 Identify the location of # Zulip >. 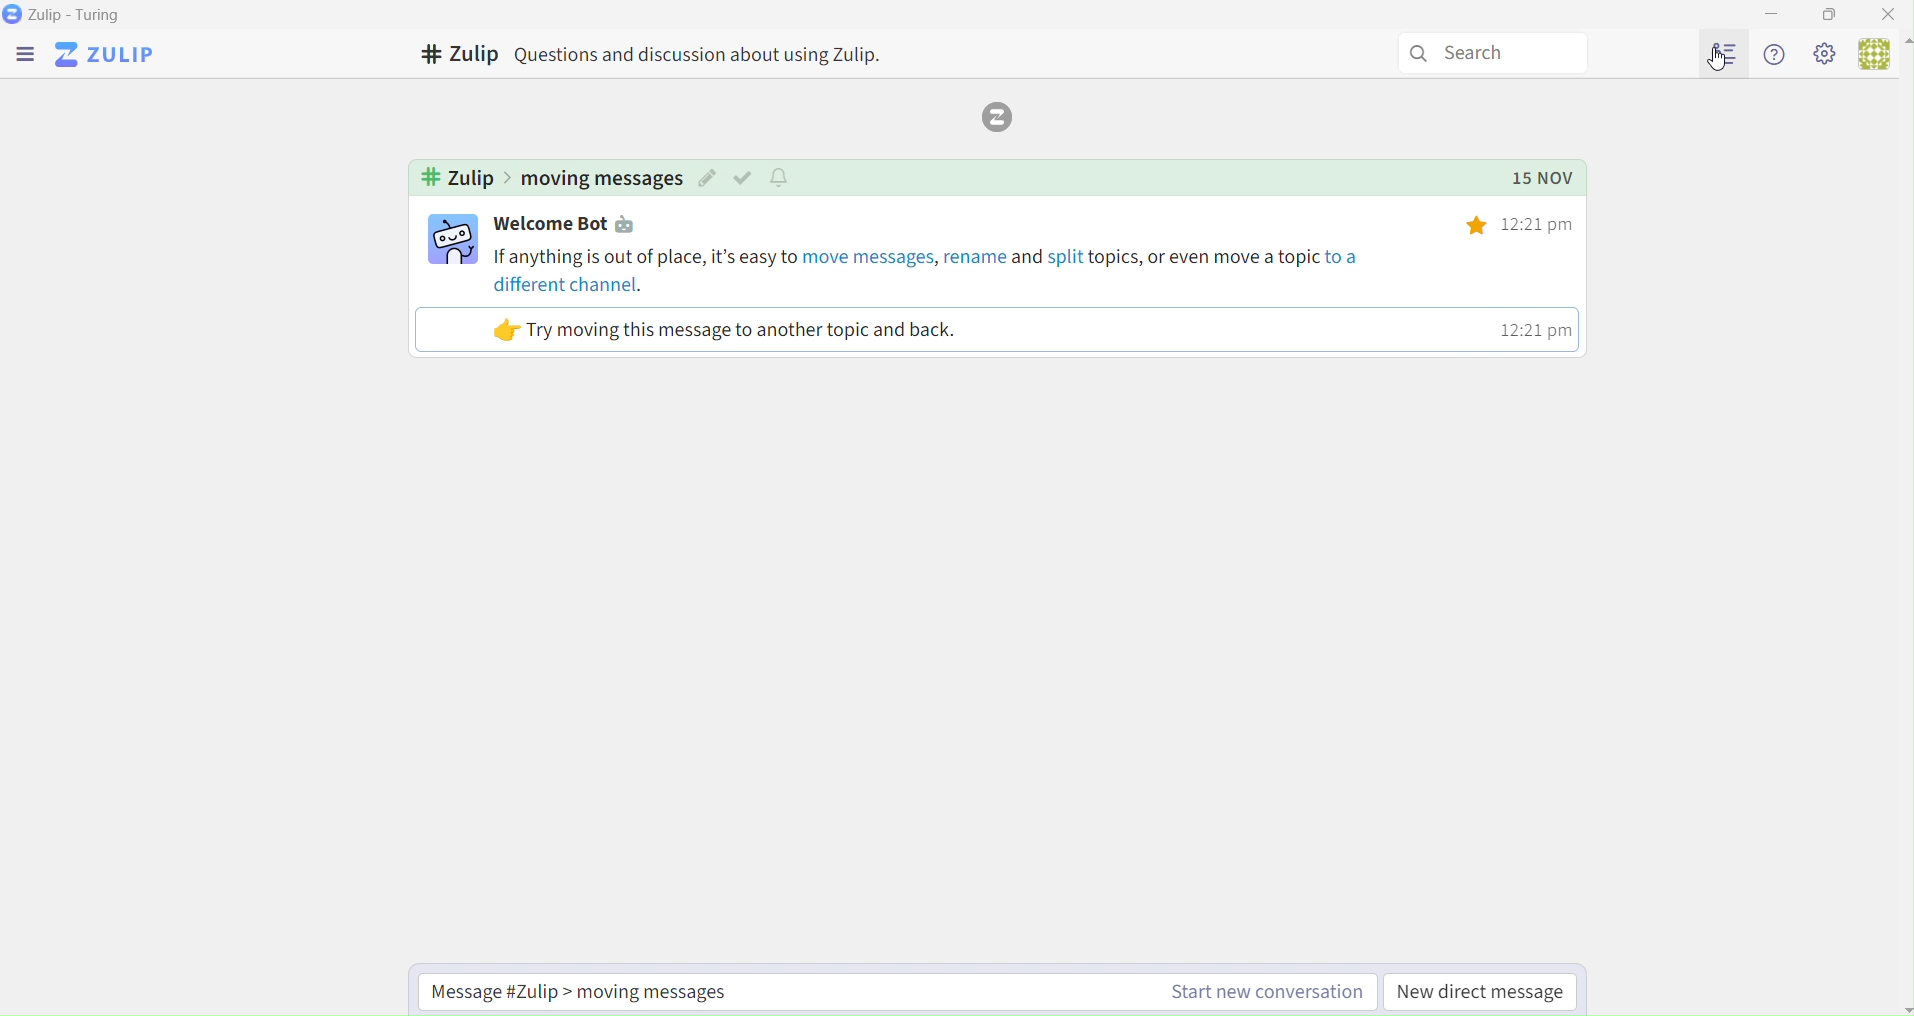
(463, 179).